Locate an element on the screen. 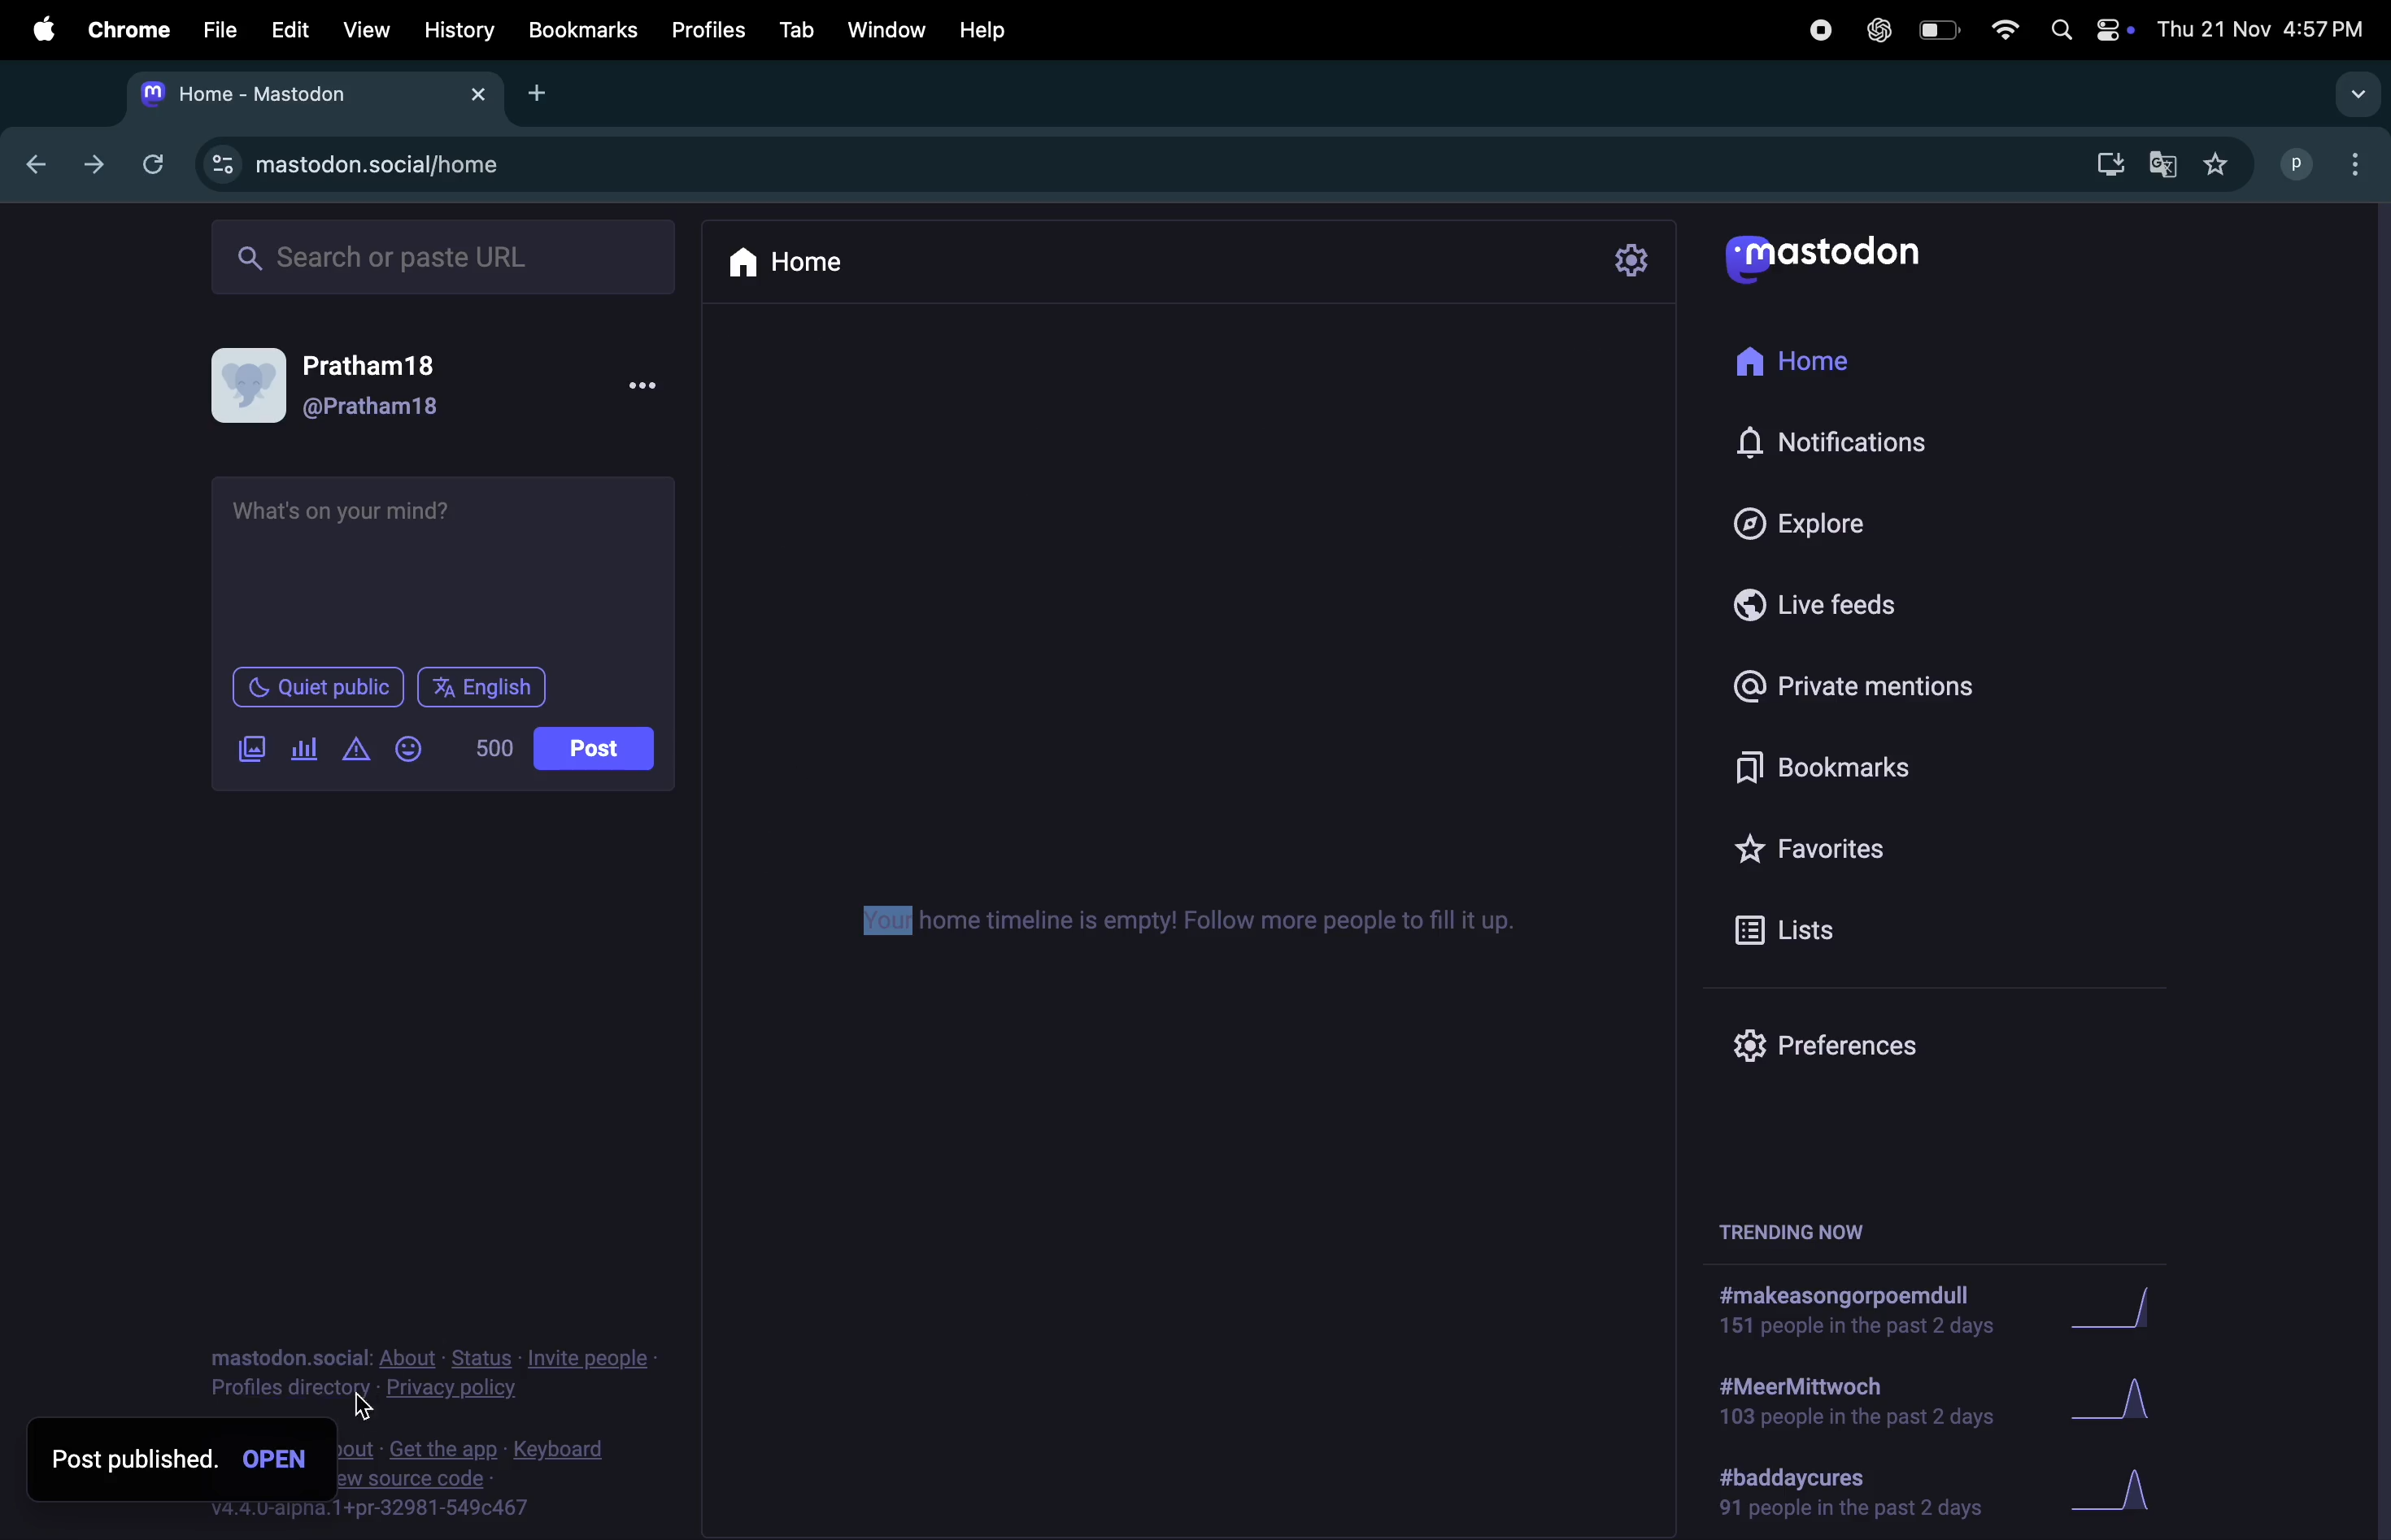 The width and height of the screenshot is (2391, 1540). date and time is located at coordinates (2263, 29).